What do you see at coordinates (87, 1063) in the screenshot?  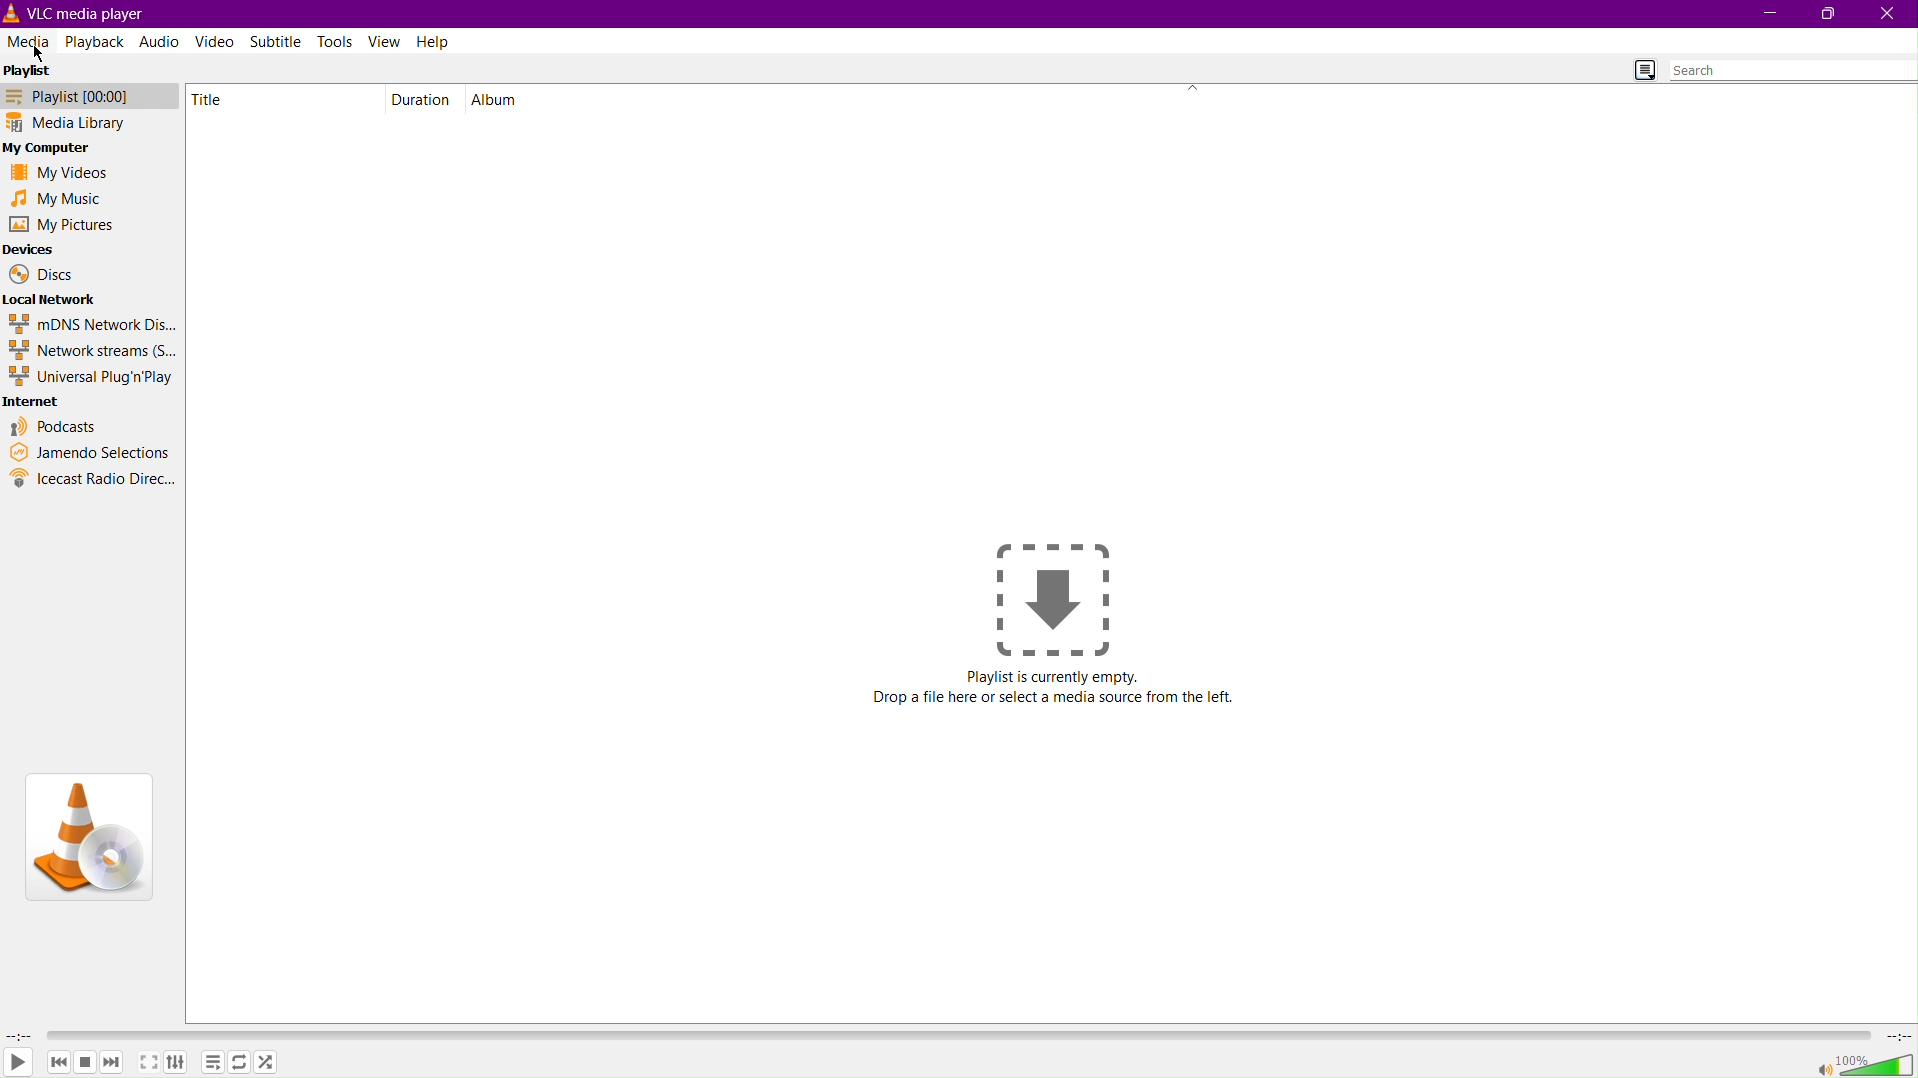 I see `Stop` at bounding box center [87, 1063].